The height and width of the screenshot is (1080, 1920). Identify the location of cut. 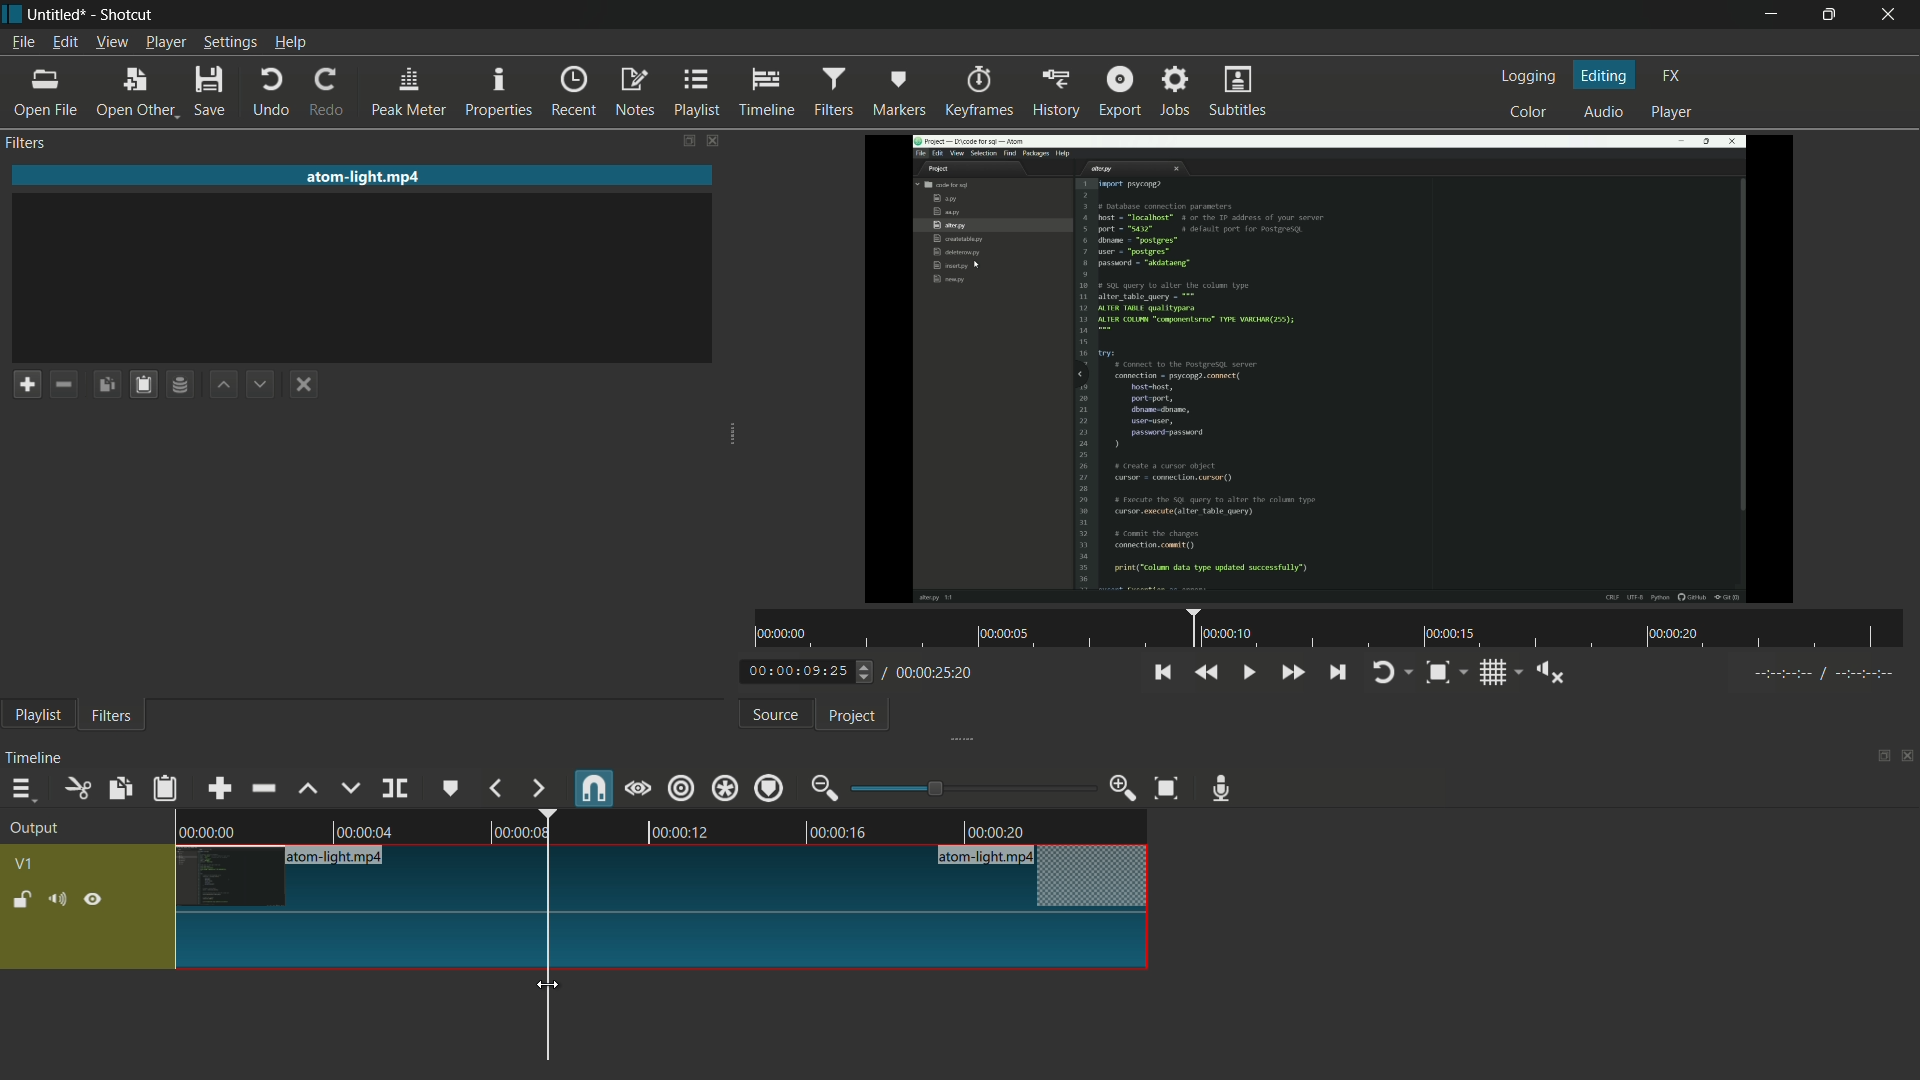
(79, 788).